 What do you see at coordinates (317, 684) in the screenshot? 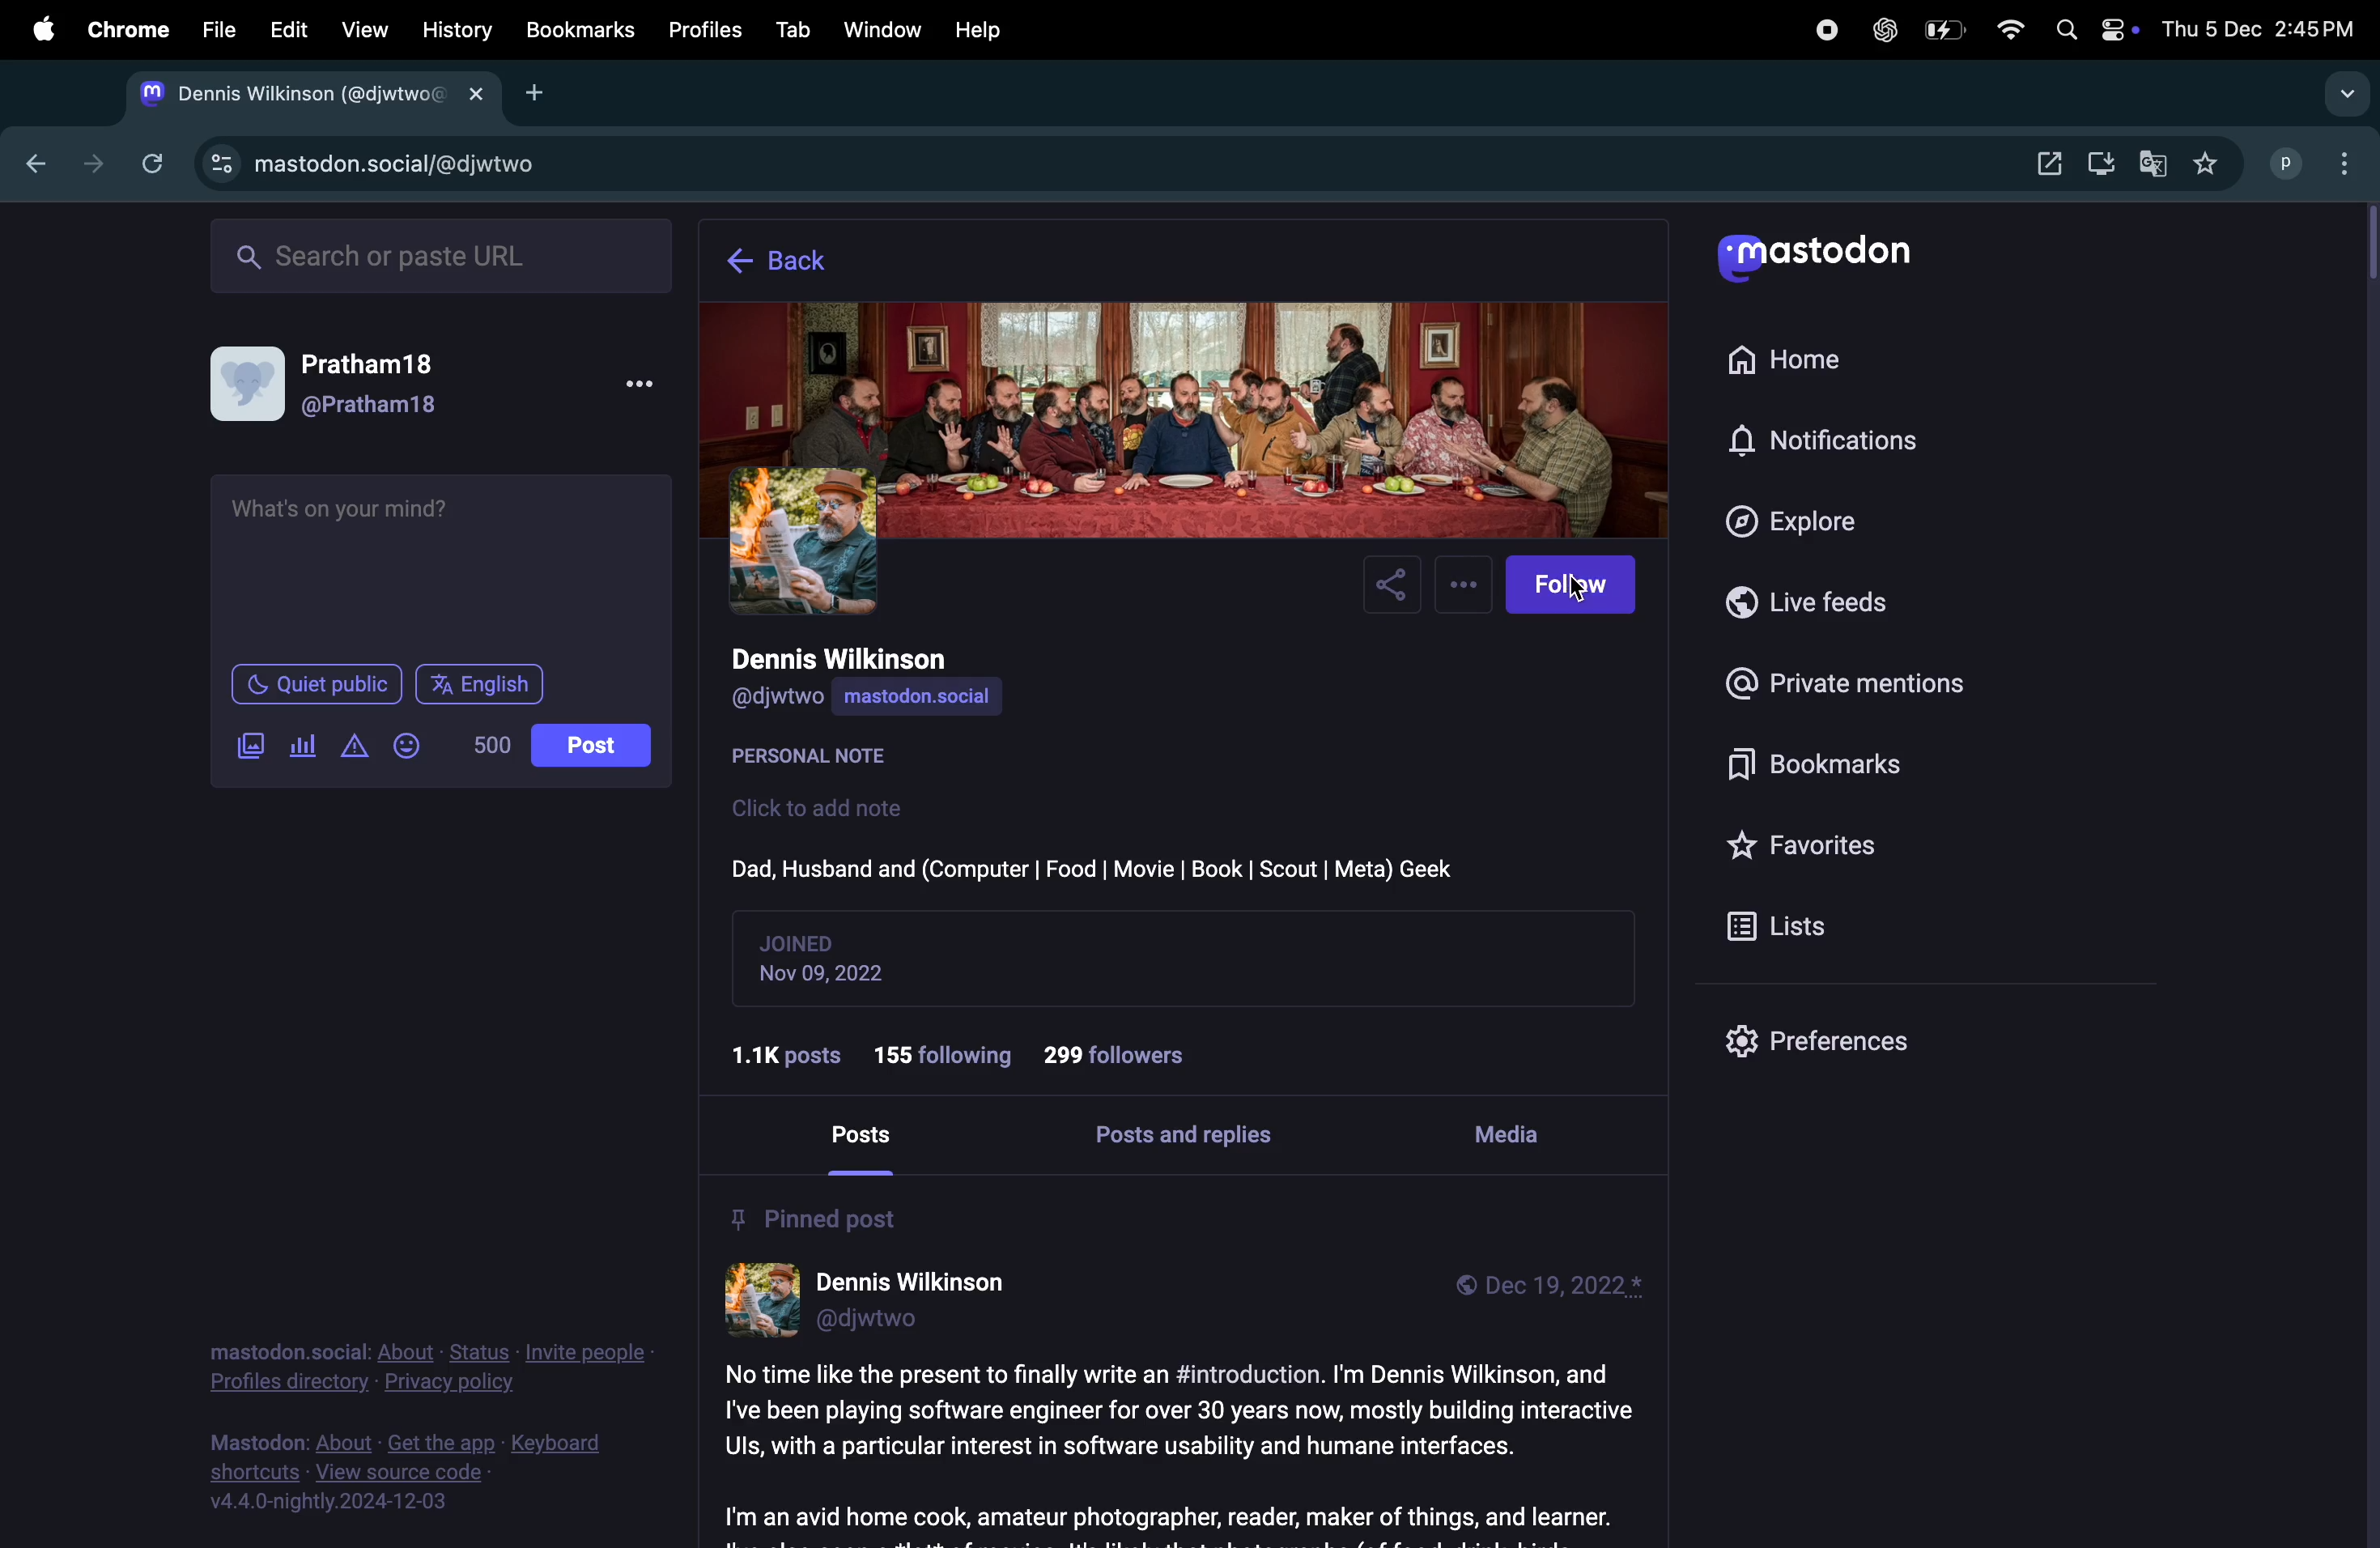
I see `Quiet public` at bounding box center [317, 684].